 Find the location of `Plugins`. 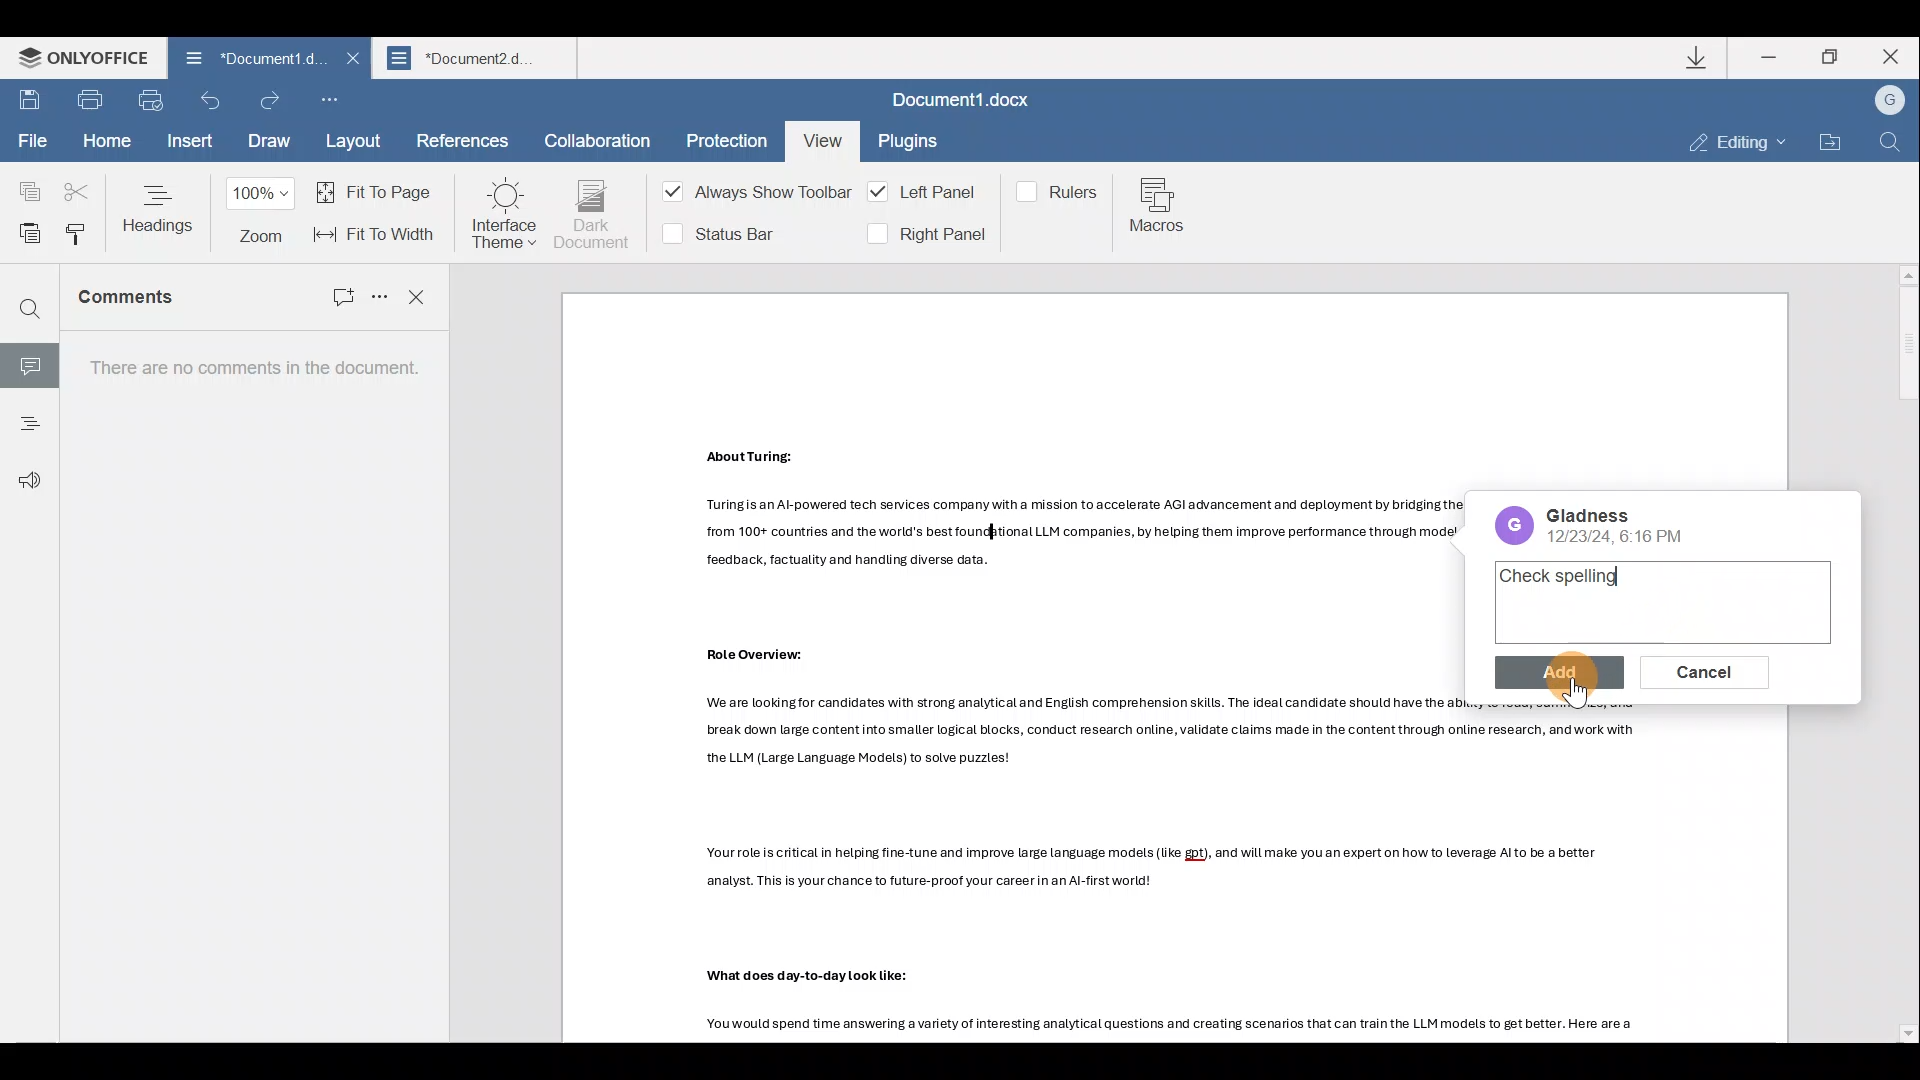

Plugins is located at coordinates (910, 144).